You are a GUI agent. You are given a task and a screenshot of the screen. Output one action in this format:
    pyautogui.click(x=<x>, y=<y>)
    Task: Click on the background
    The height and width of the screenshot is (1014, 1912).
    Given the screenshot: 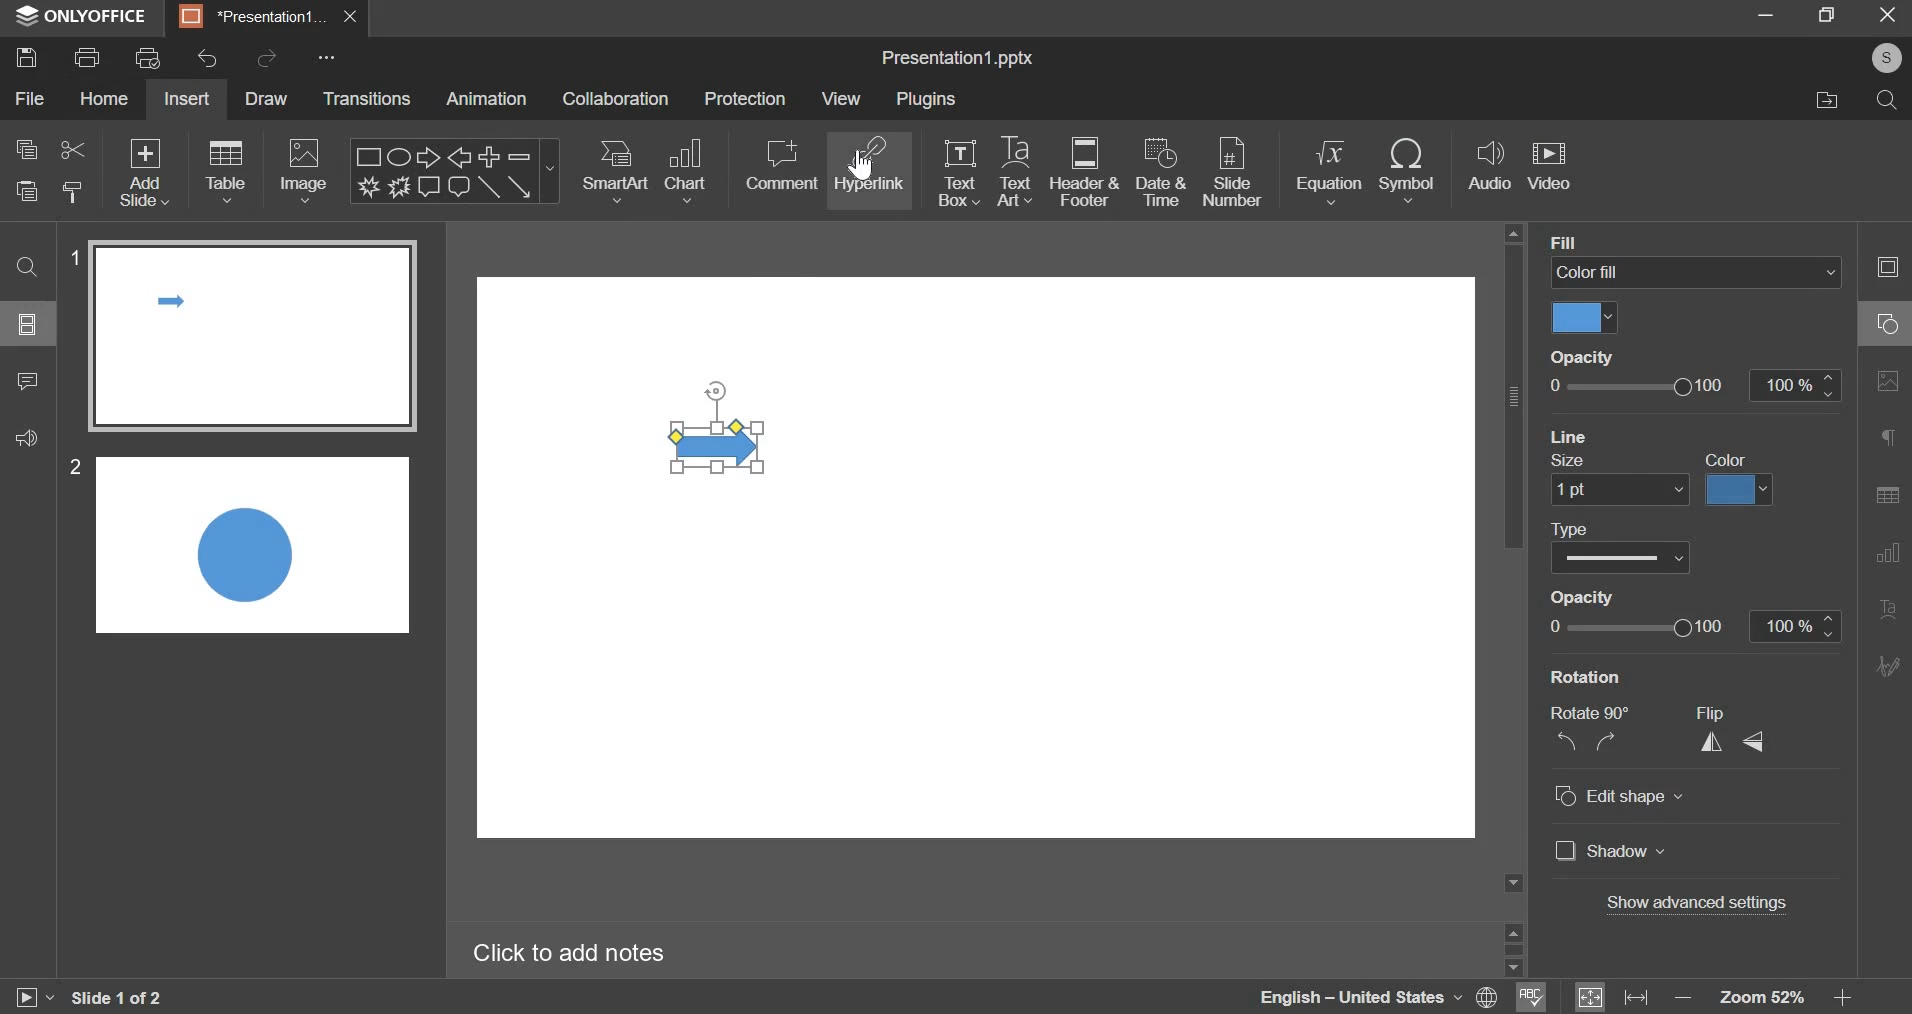 What is the action you would take?
    pyautogui.click(x=1606, y=242)
    